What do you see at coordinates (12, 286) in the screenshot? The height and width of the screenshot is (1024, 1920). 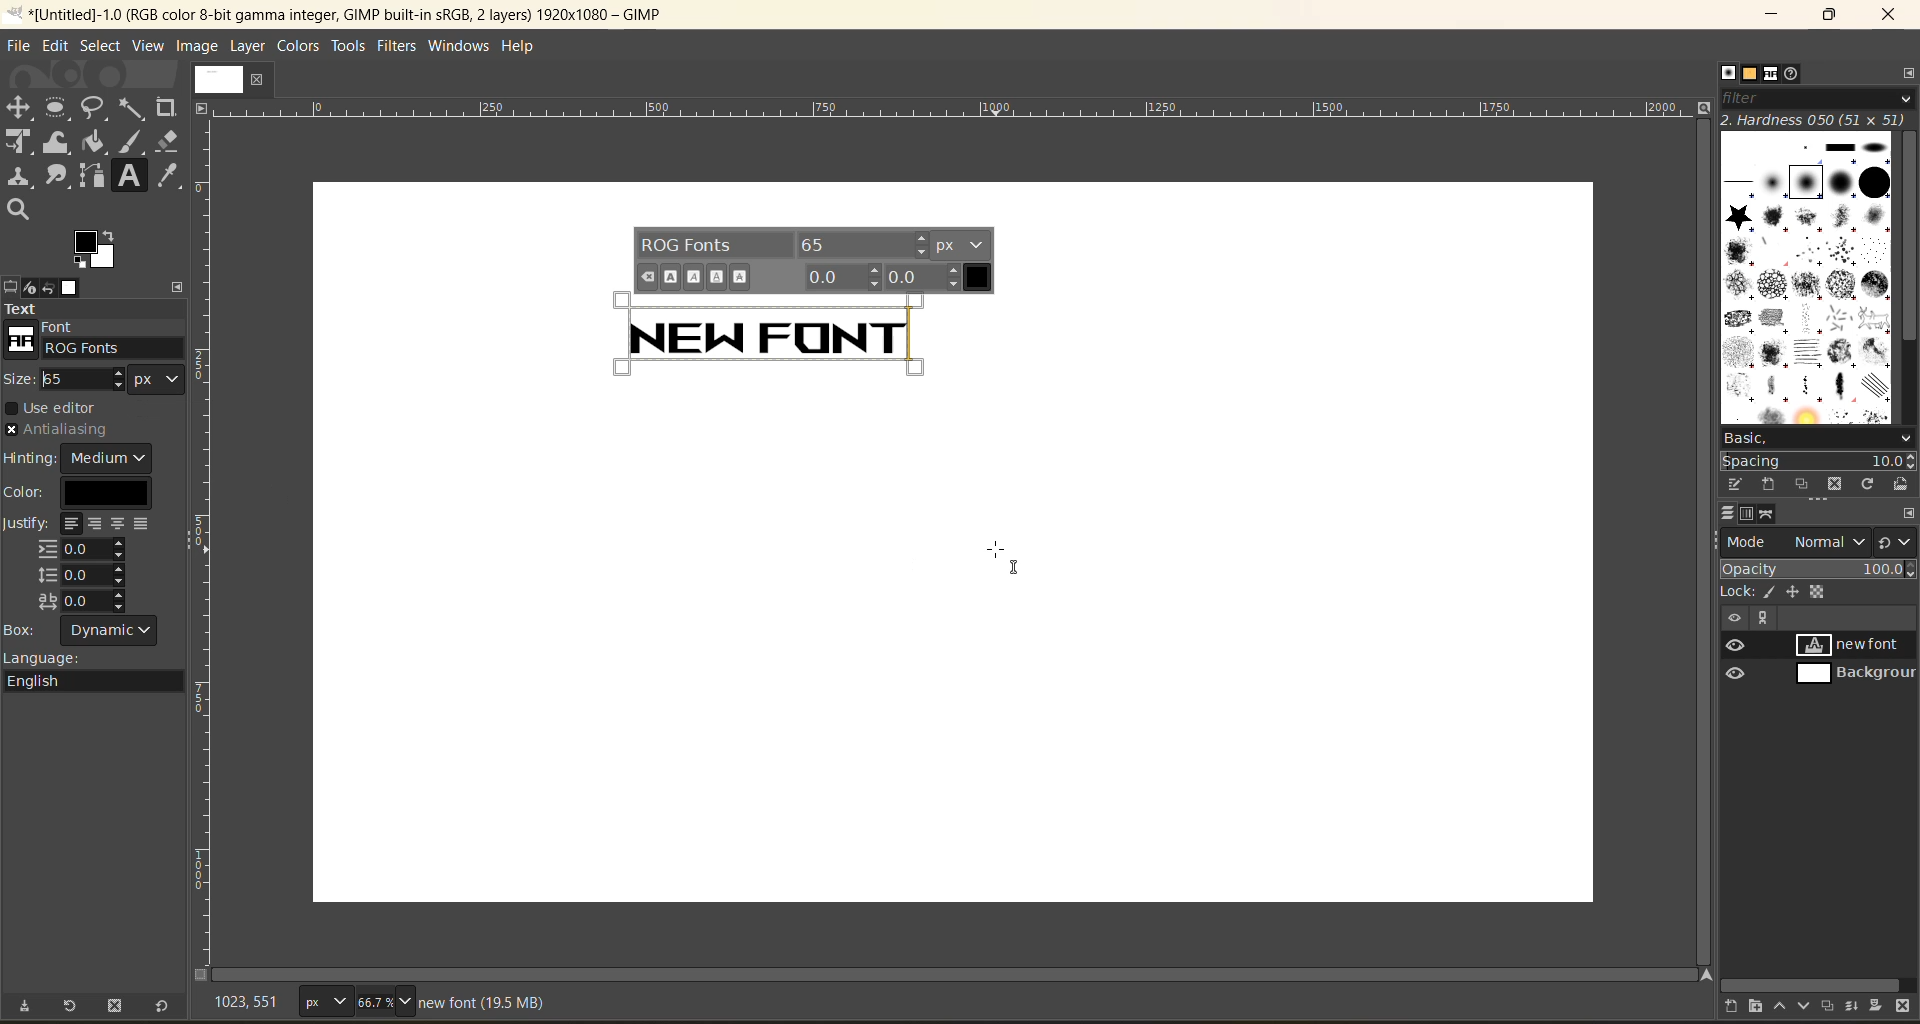 I see `tool options` at bounding box center [12, 286].